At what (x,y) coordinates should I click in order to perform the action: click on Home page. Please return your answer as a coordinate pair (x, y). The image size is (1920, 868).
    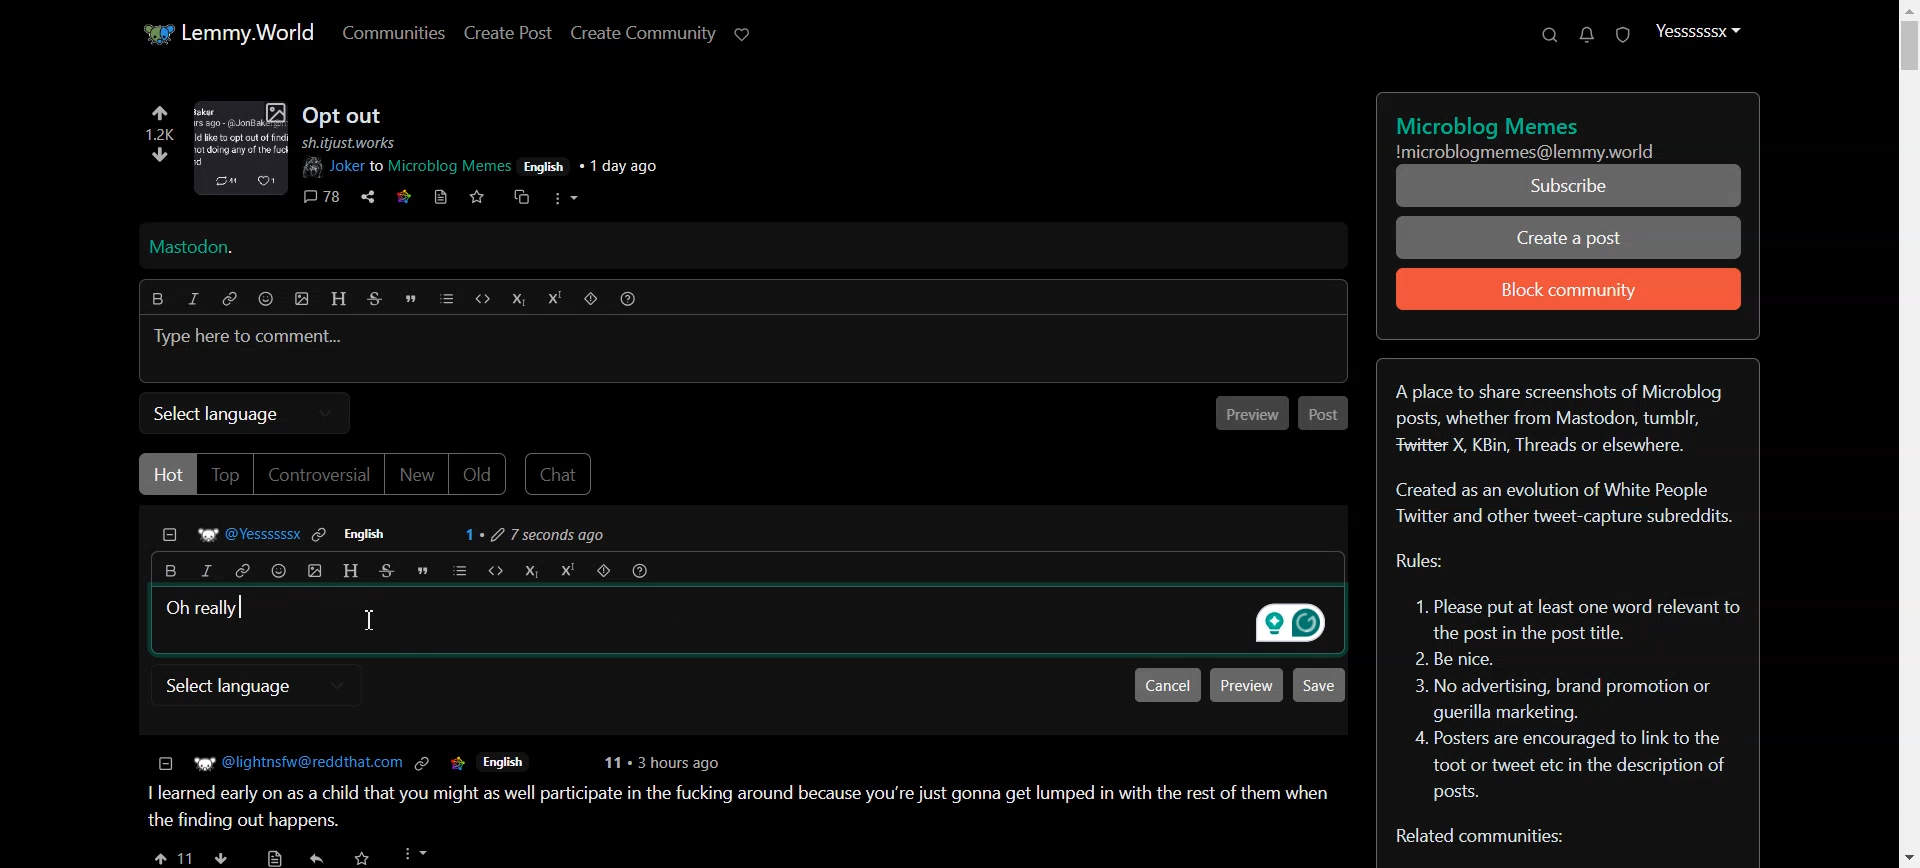
    Looking at the image, I should click on (228, 30).